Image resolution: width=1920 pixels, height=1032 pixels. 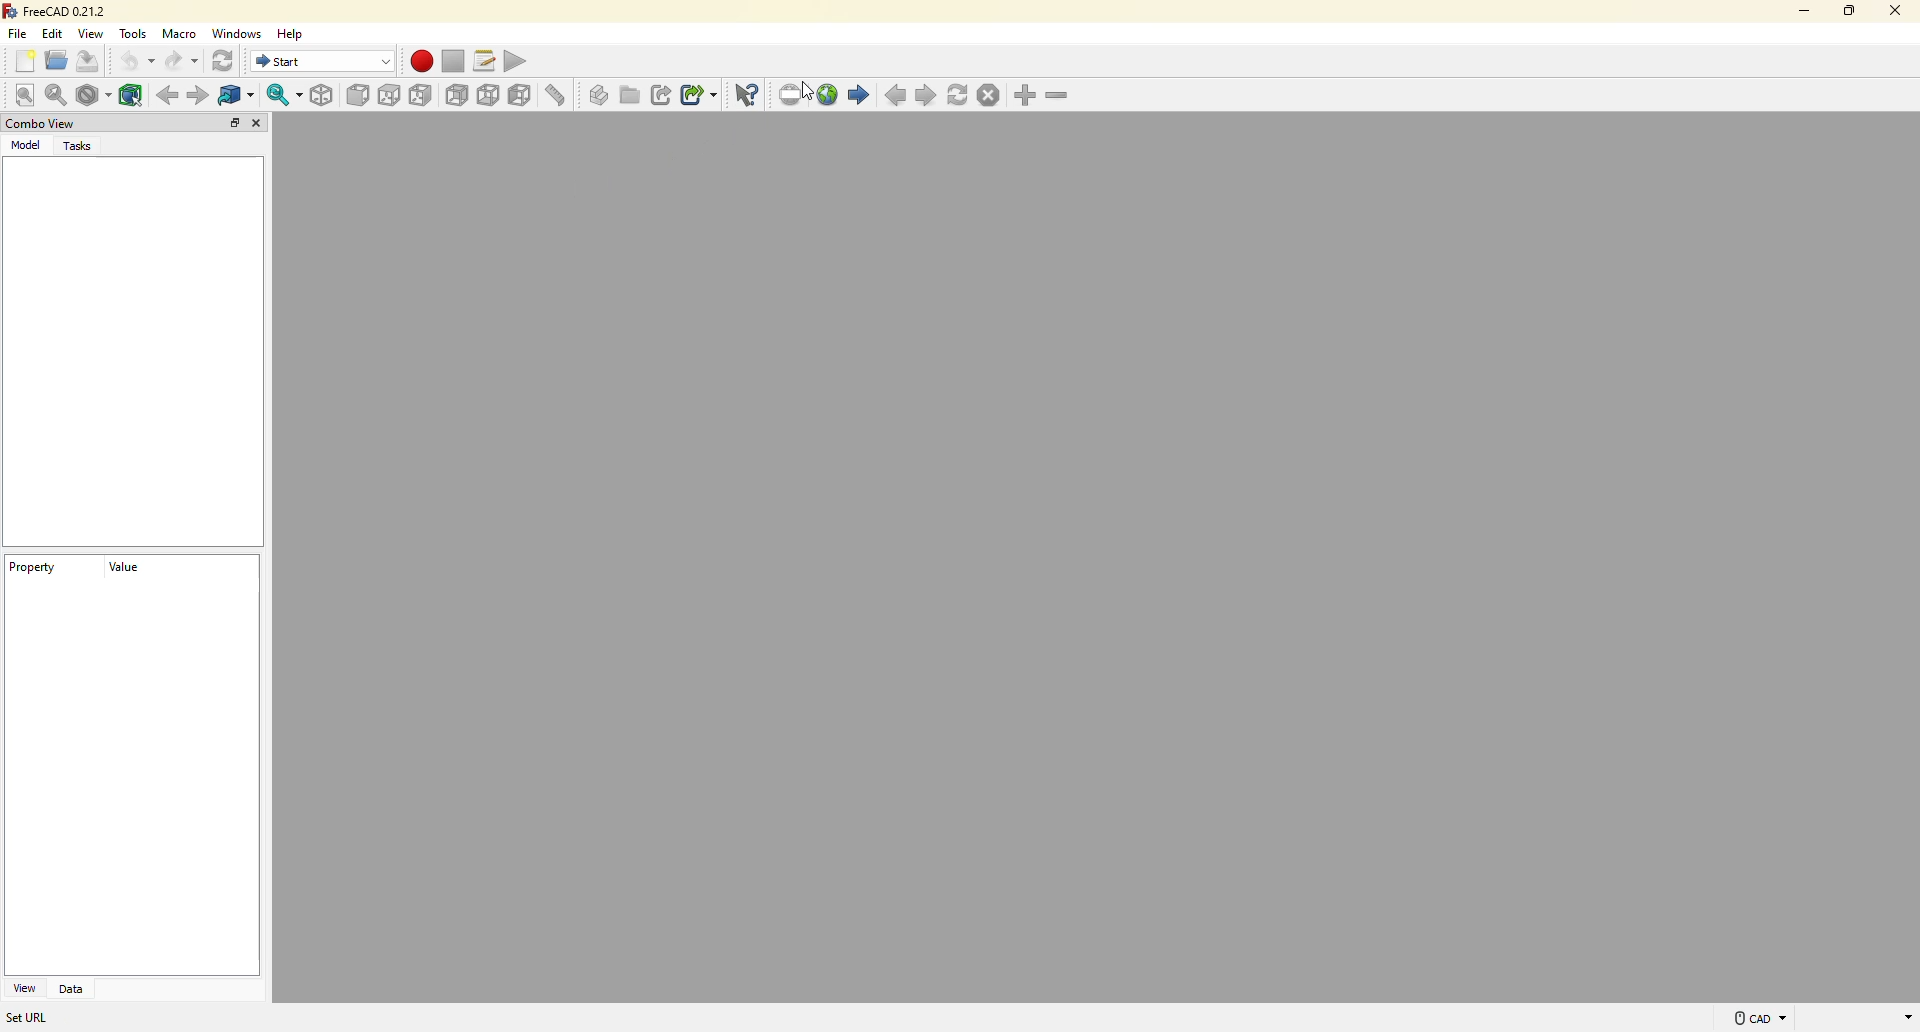 I want to click on open, so click(x=56, y=60).